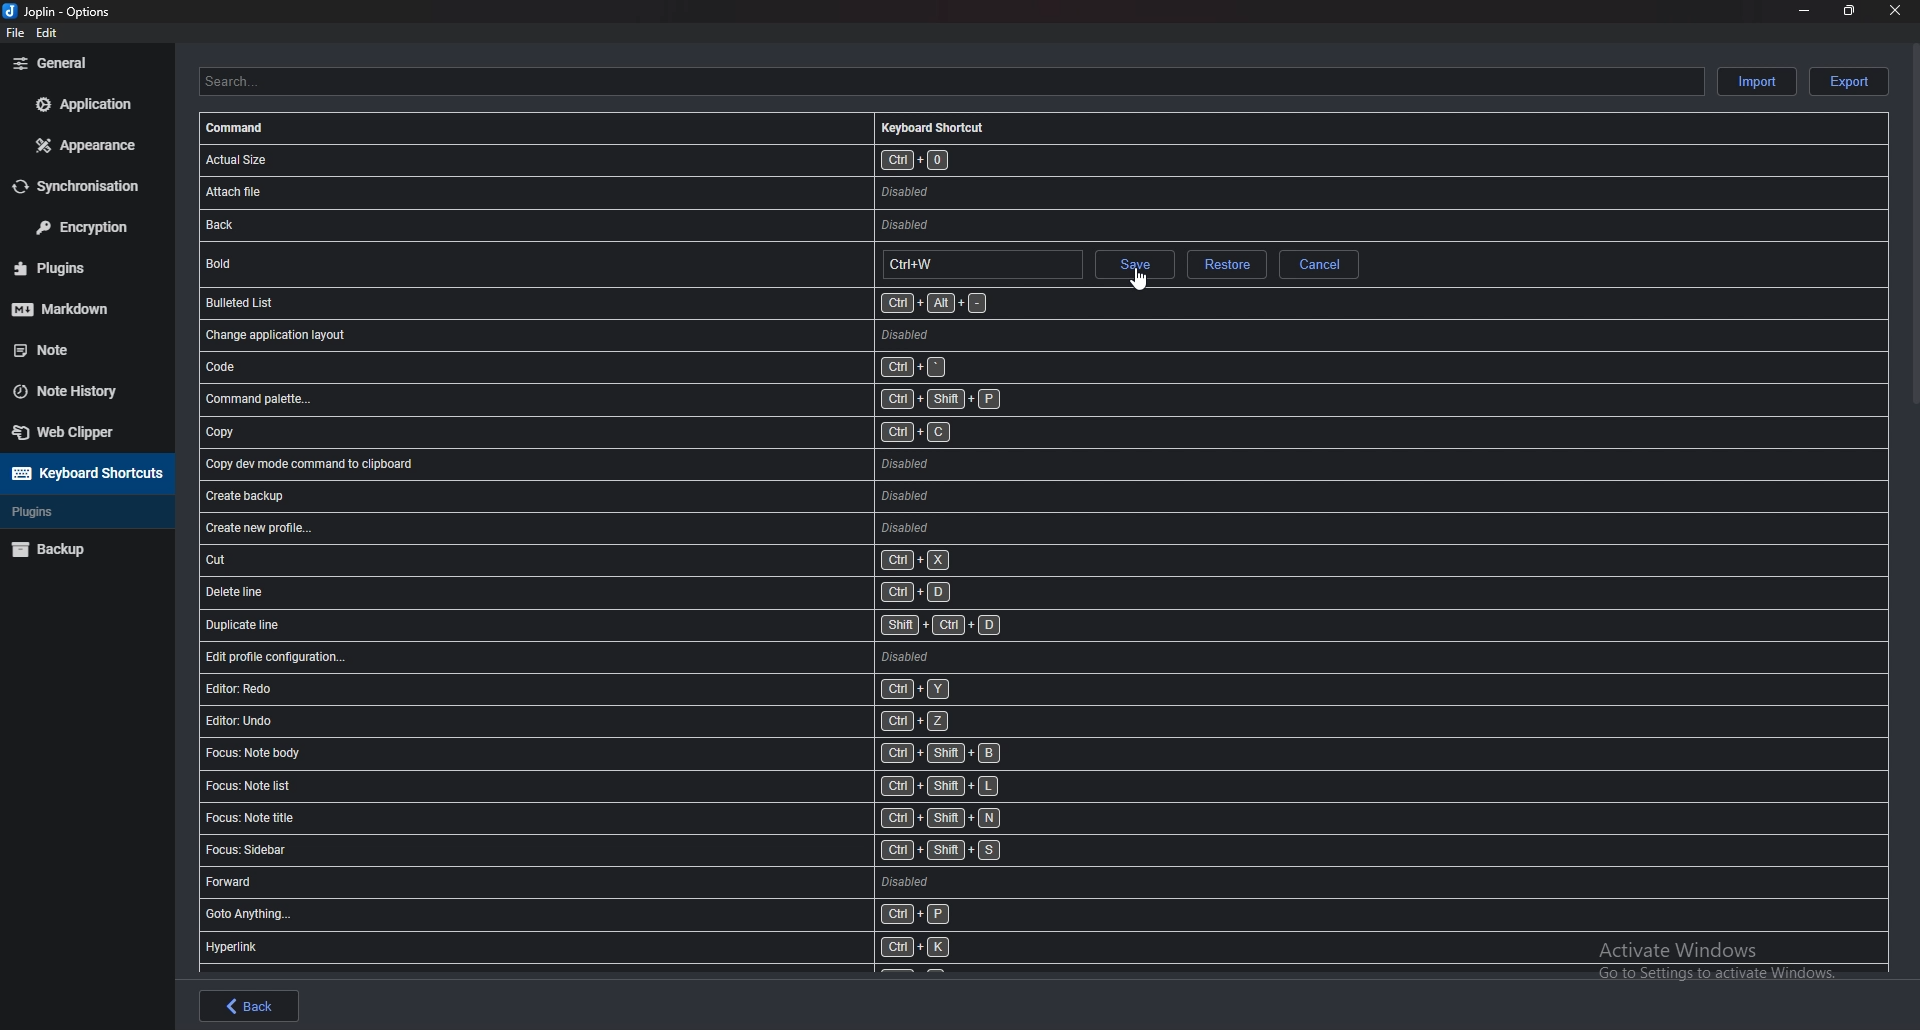 The height and width of the screenshot is (1030, 1920). What do you see at coordinates (664, 851) in the screenshot?
I see `shortcut` at bounding box center [664, 851].